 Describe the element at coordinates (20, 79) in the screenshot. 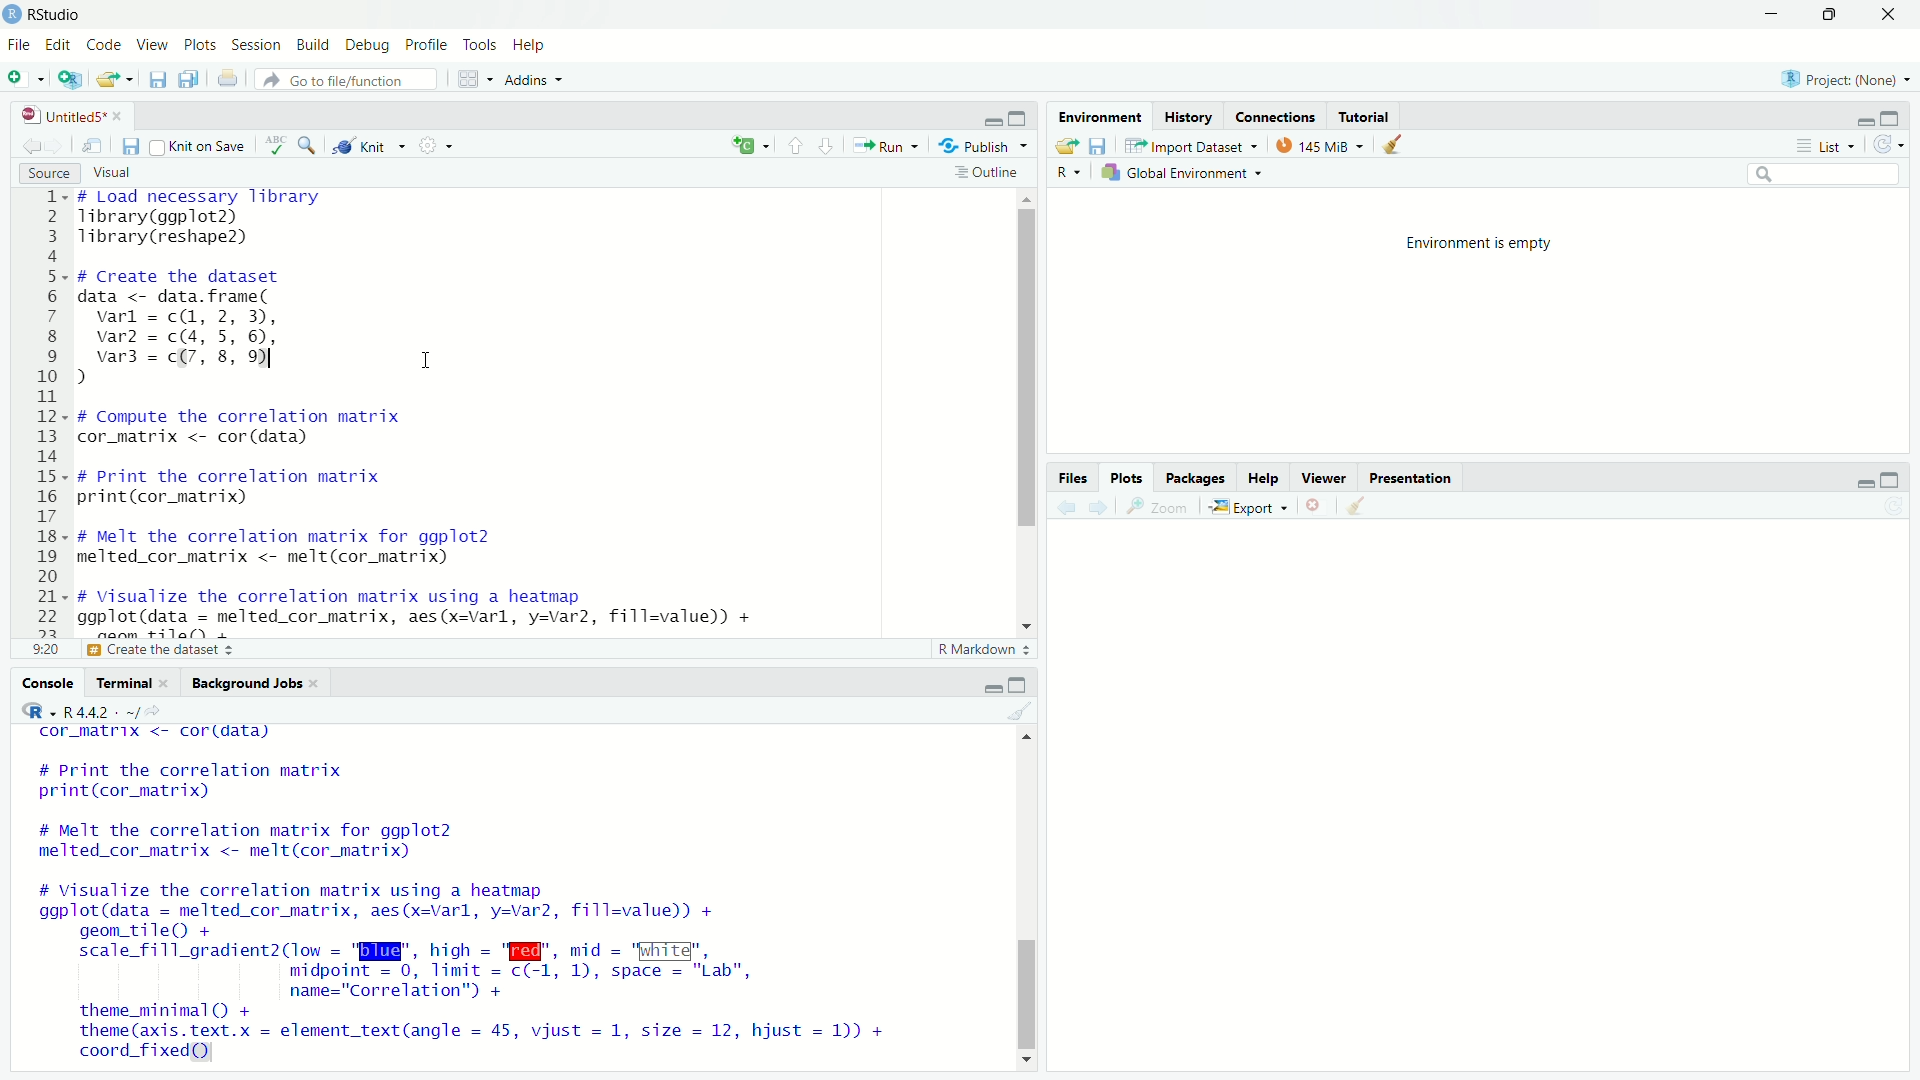

I see `new file` at that location.